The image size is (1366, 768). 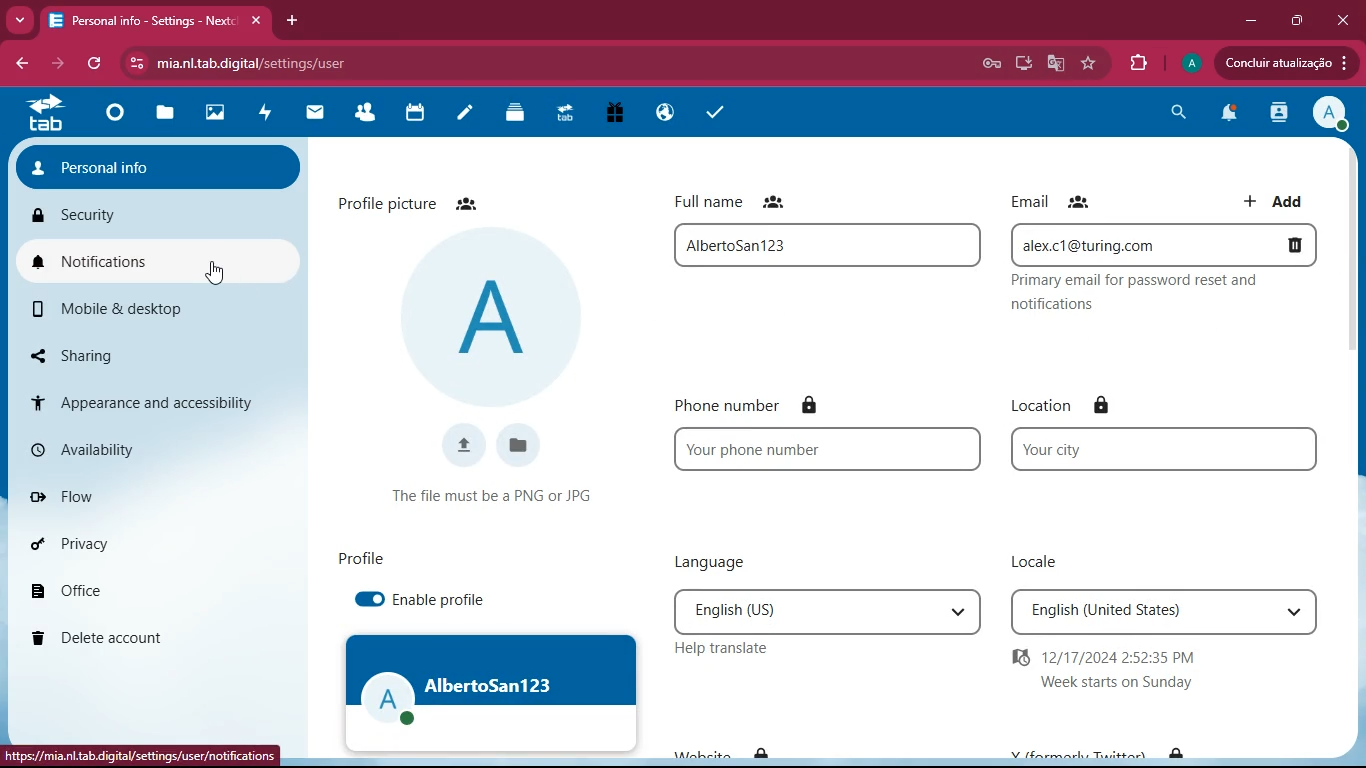 I want to click on locale, so click(x=1159, y=611).